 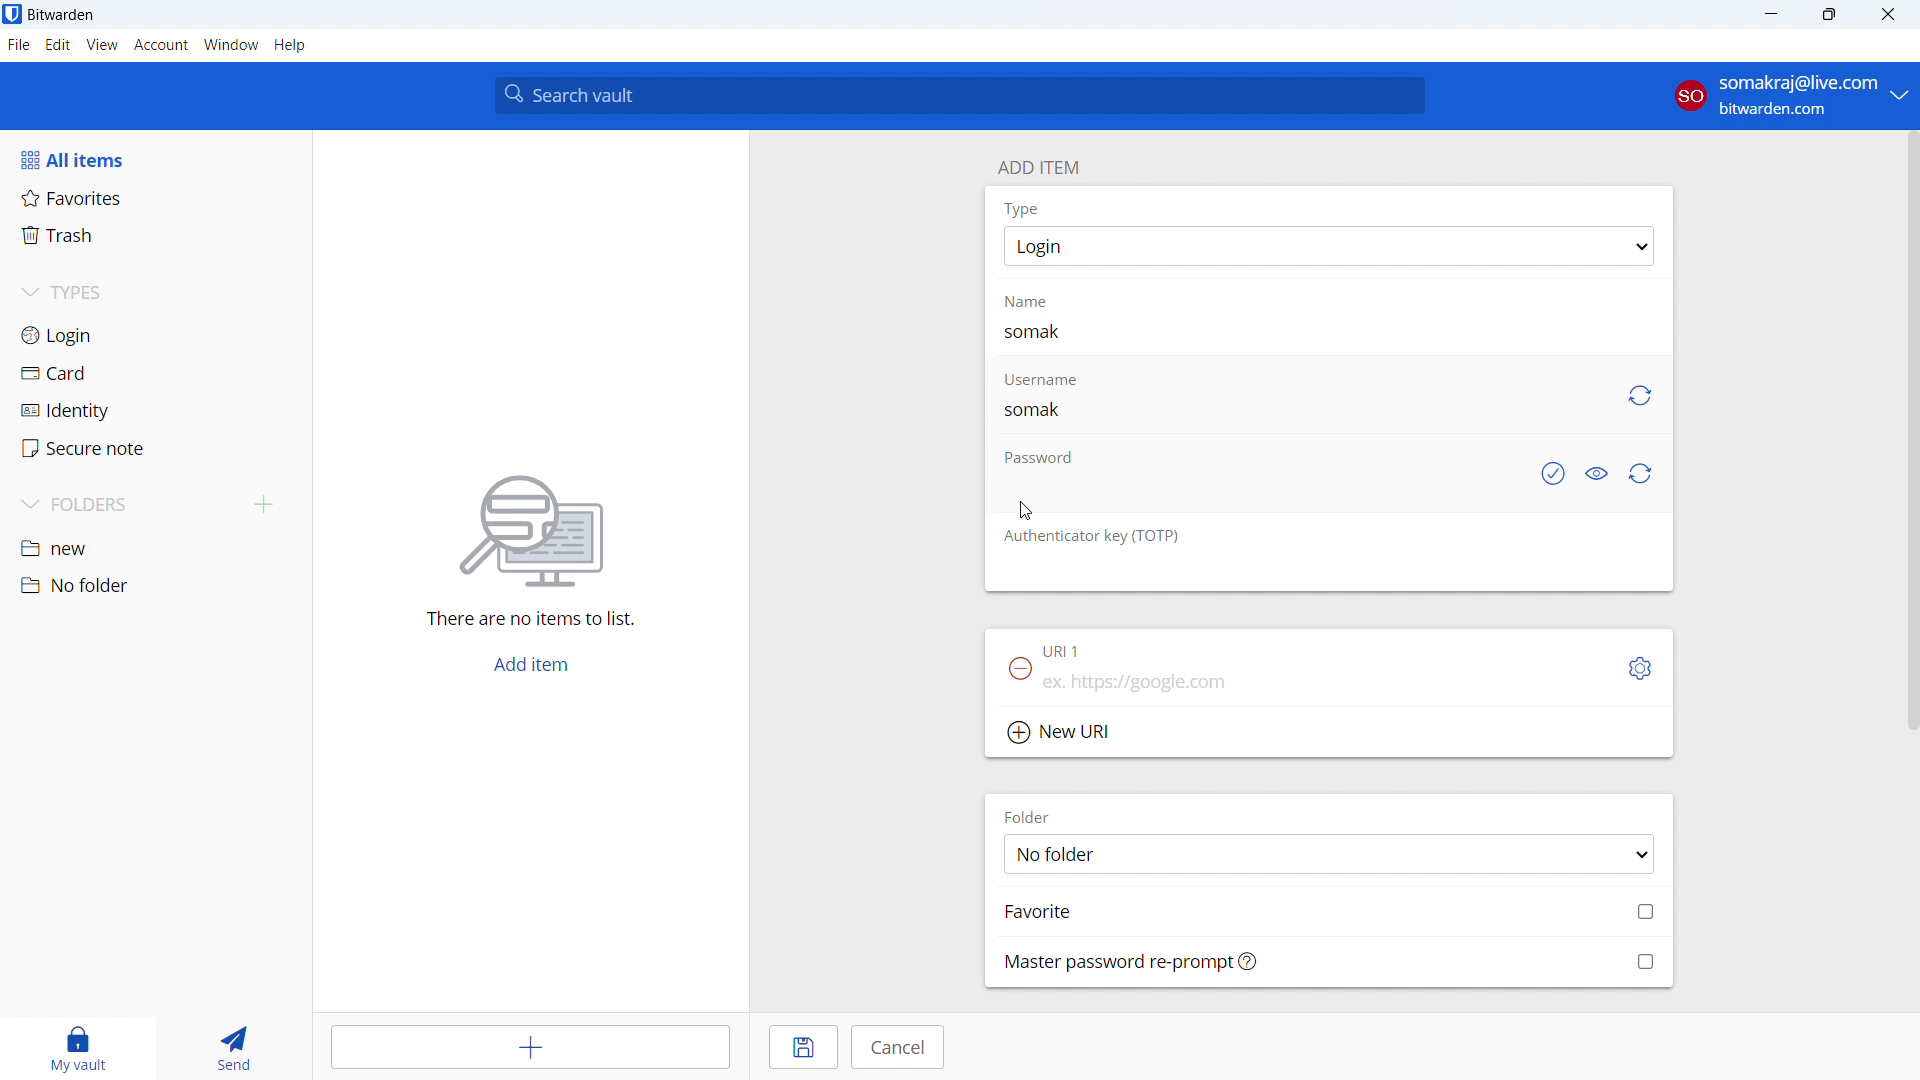 I want to click on generate password, so click(x=1642, y=474).